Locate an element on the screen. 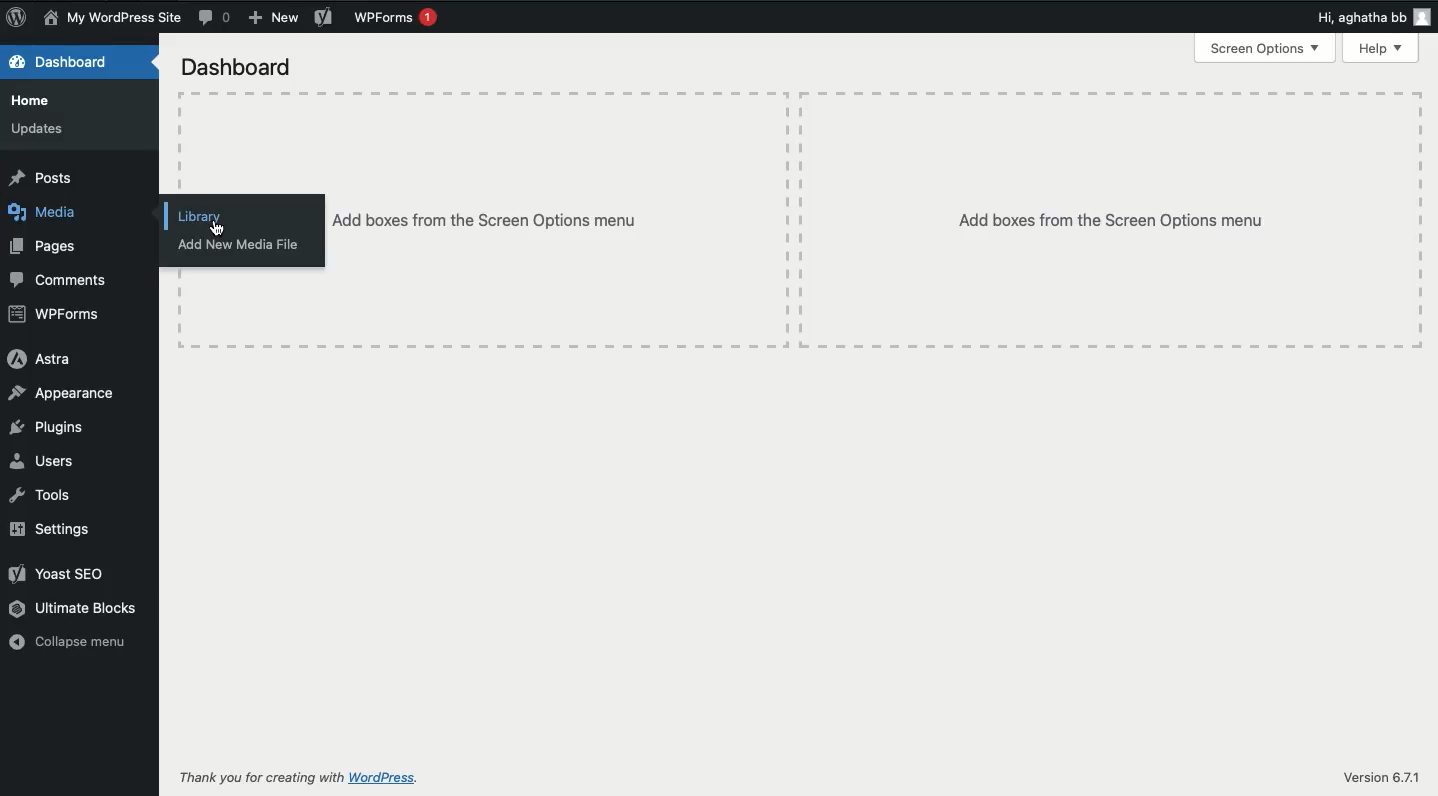 This screenshot has height=796, width=1438. WordPress logo is located at coordinates (16, 17).